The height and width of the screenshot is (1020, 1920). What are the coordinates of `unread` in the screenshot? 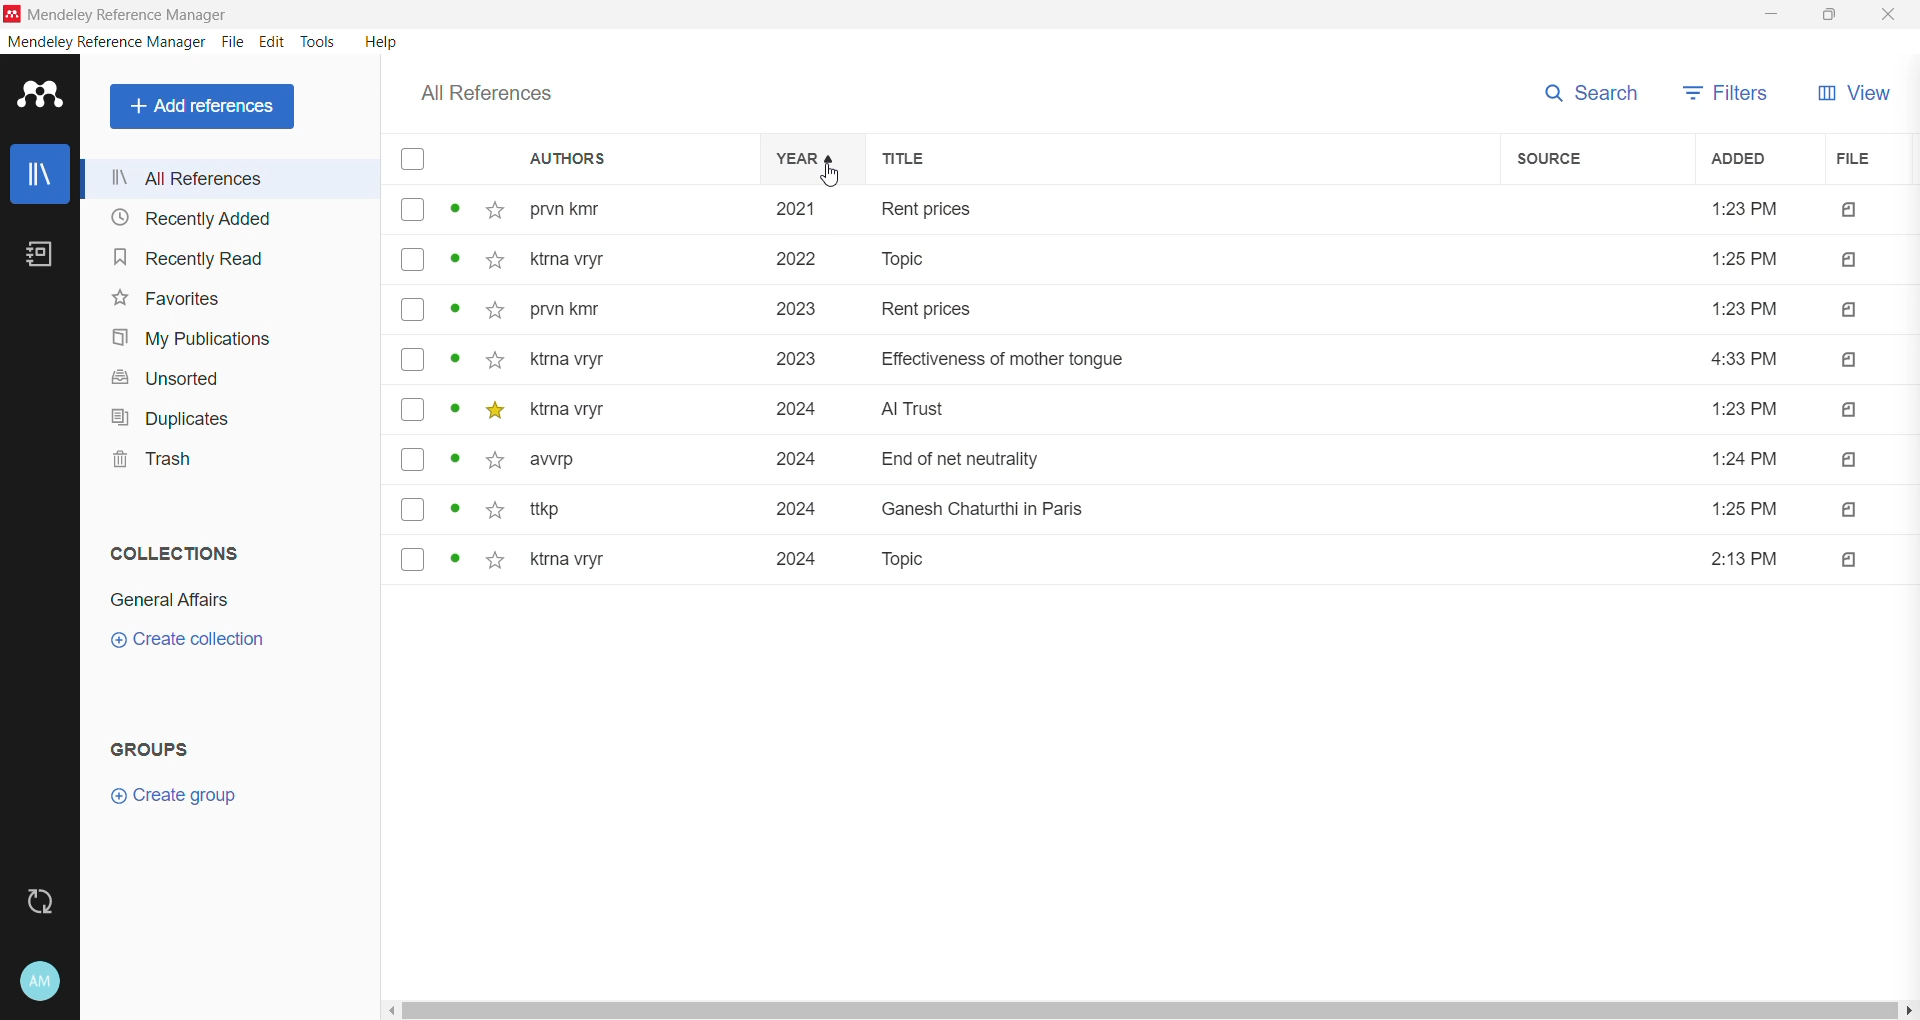 It's located at (455, 506).